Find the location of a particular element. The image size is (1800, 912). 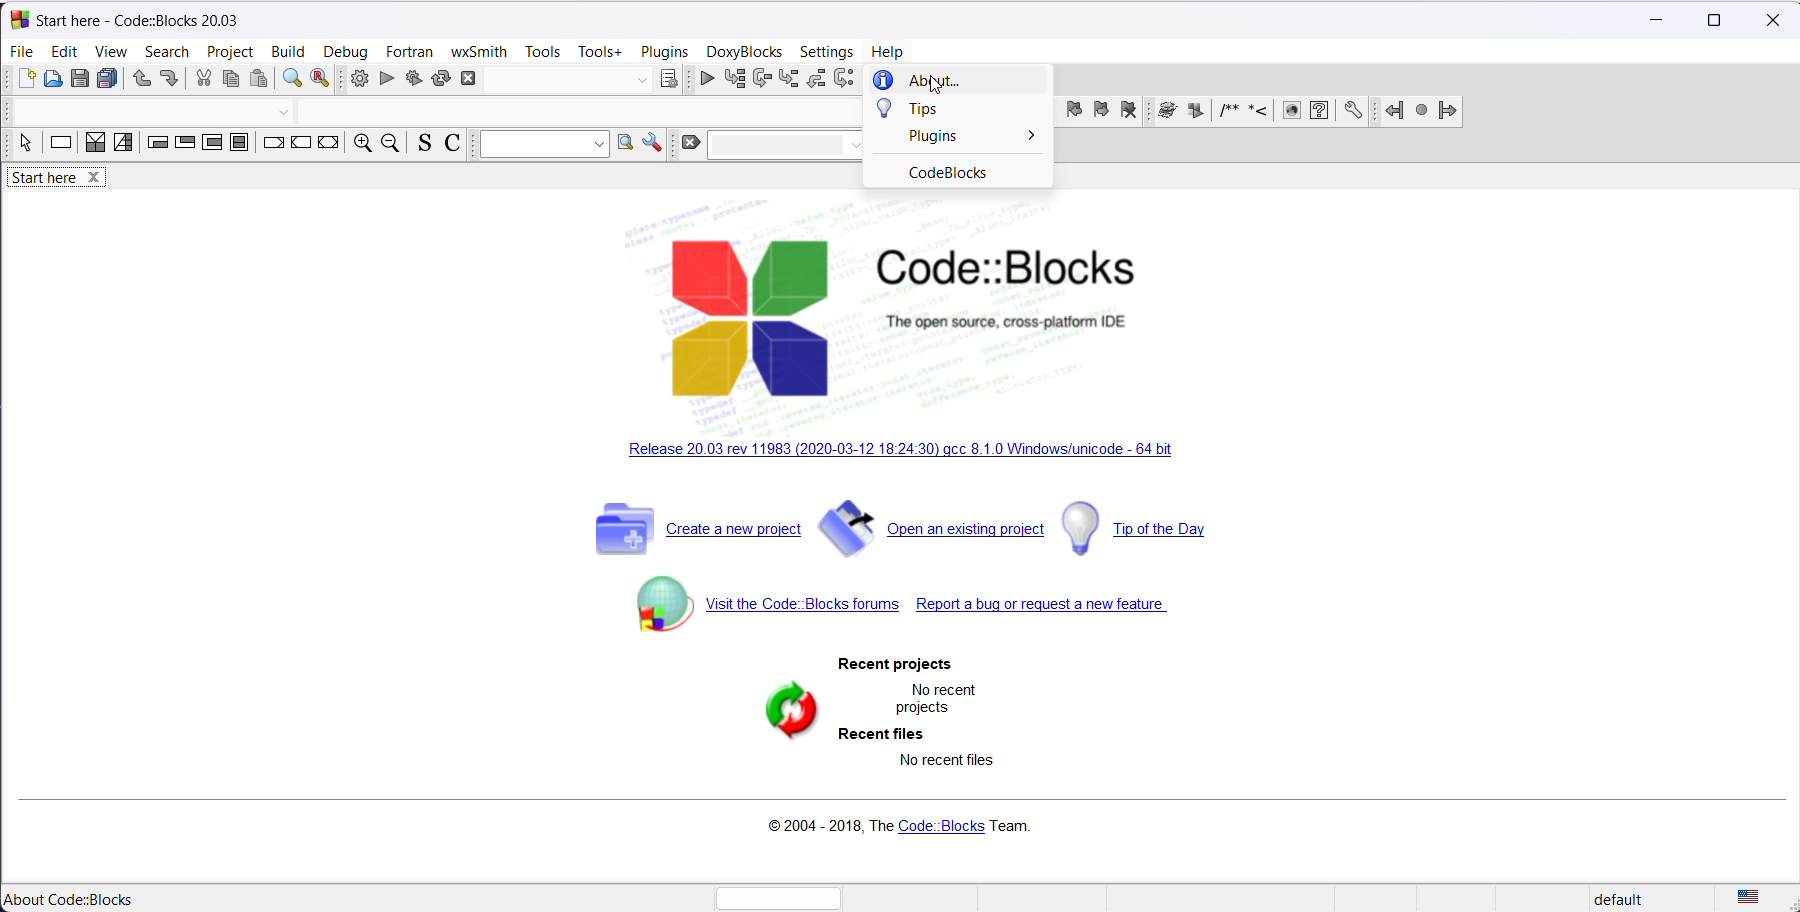

jump forward is located at coordinates (1461, 108).